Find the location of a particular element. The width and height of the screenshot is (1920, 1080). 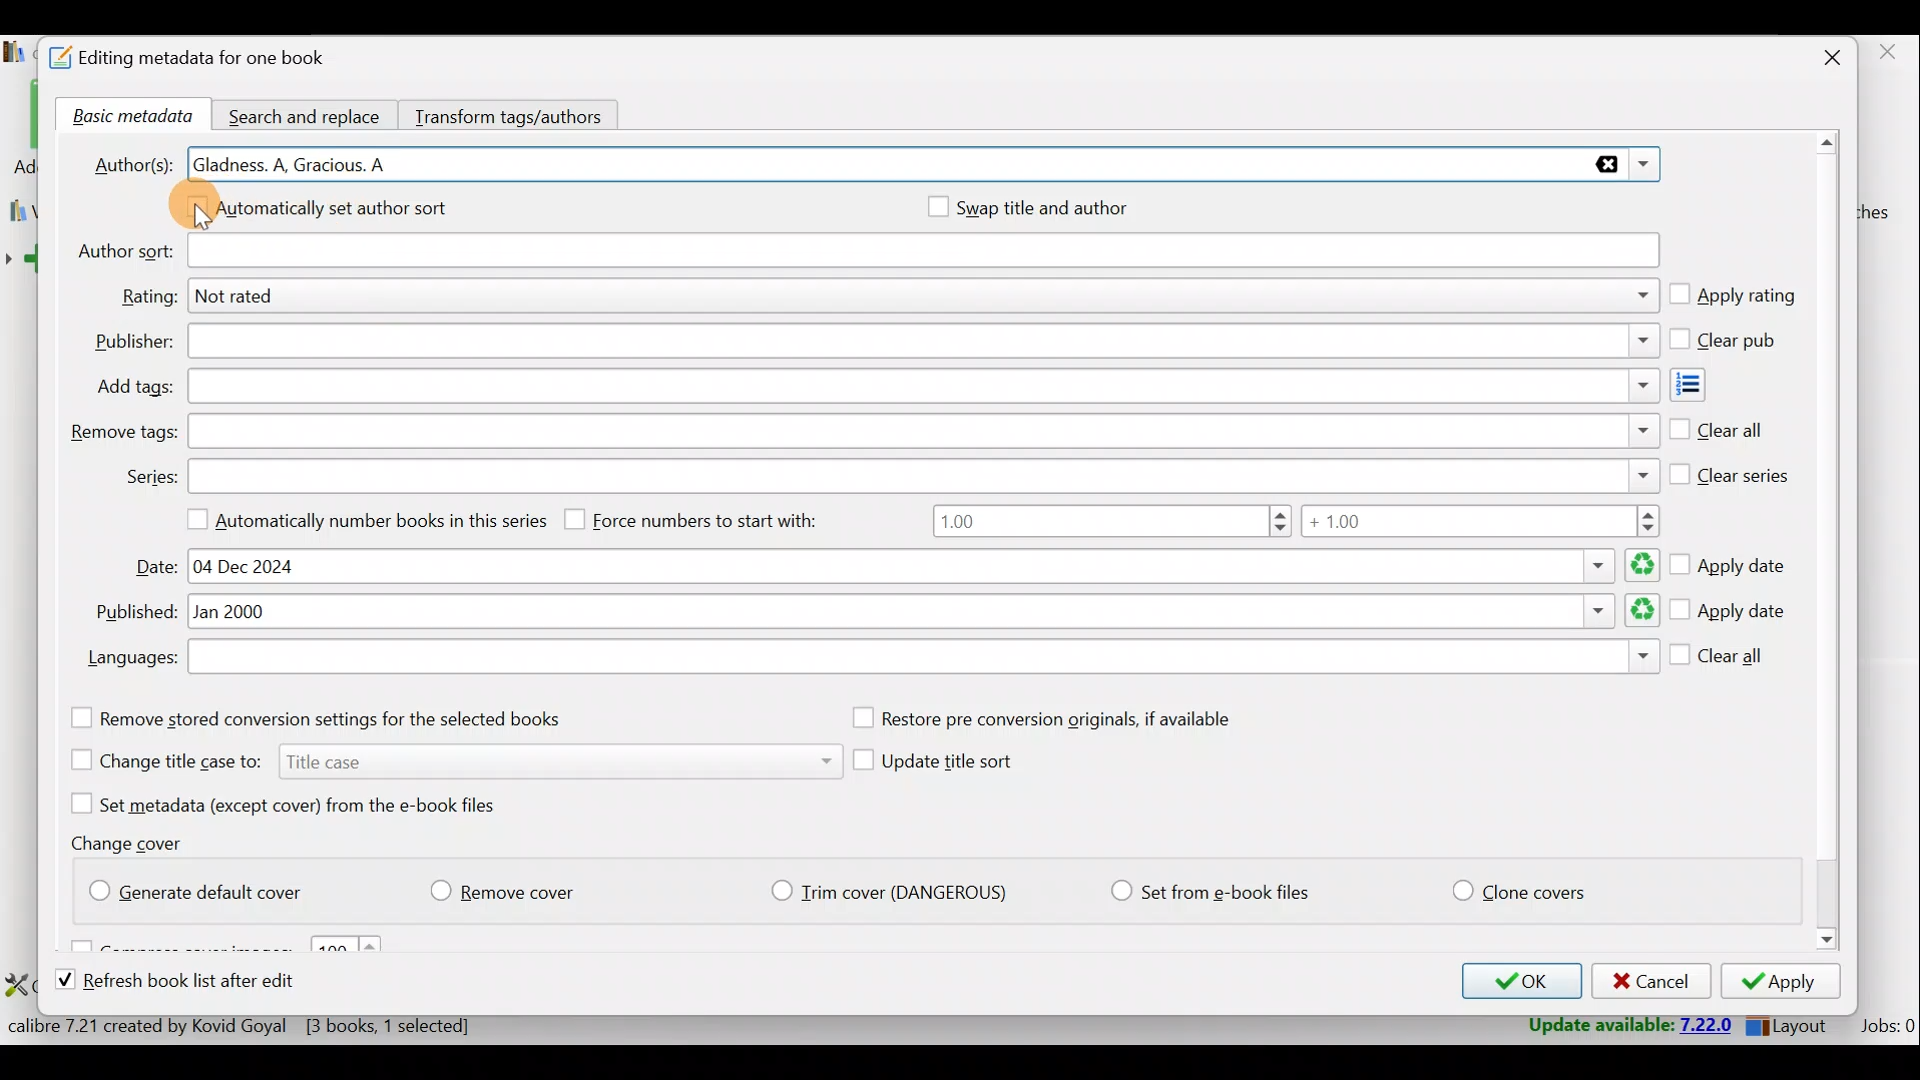

Number range is located at coordinates (1295, 524).